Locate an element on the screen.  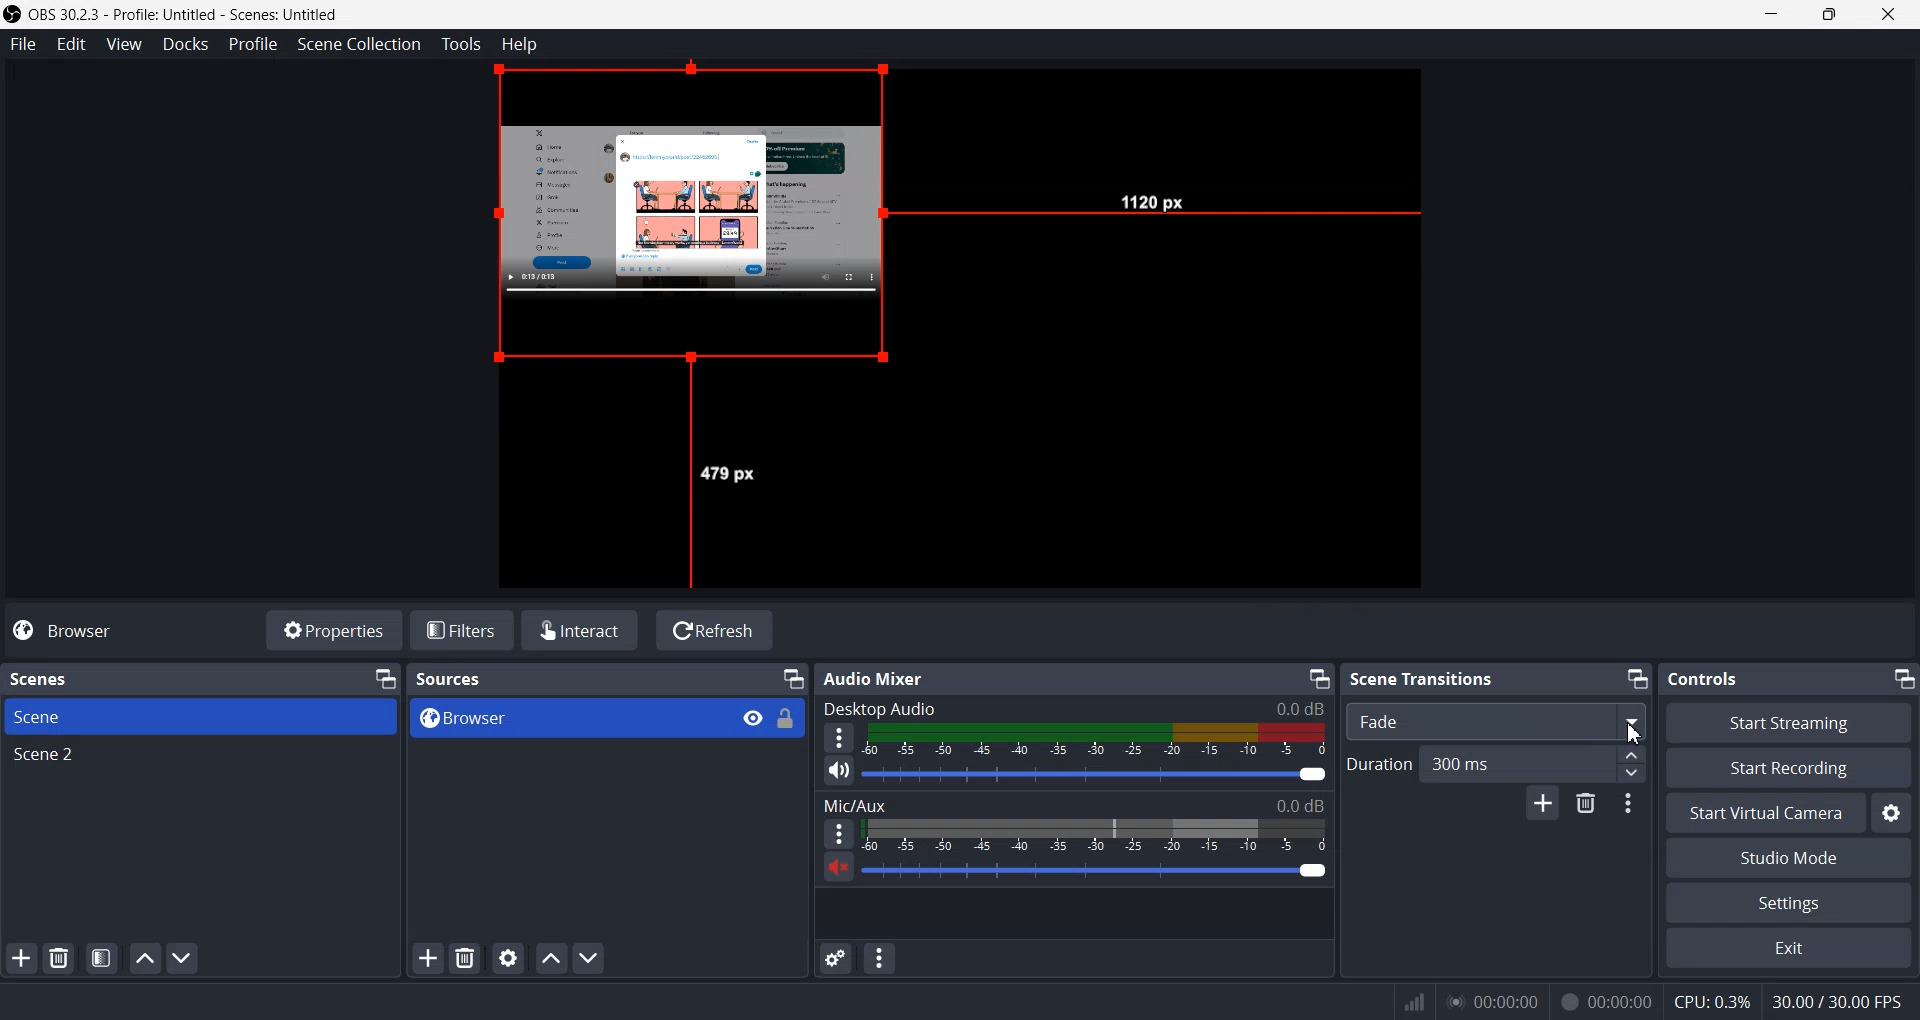
 is located at coordinates (1495, 1001).